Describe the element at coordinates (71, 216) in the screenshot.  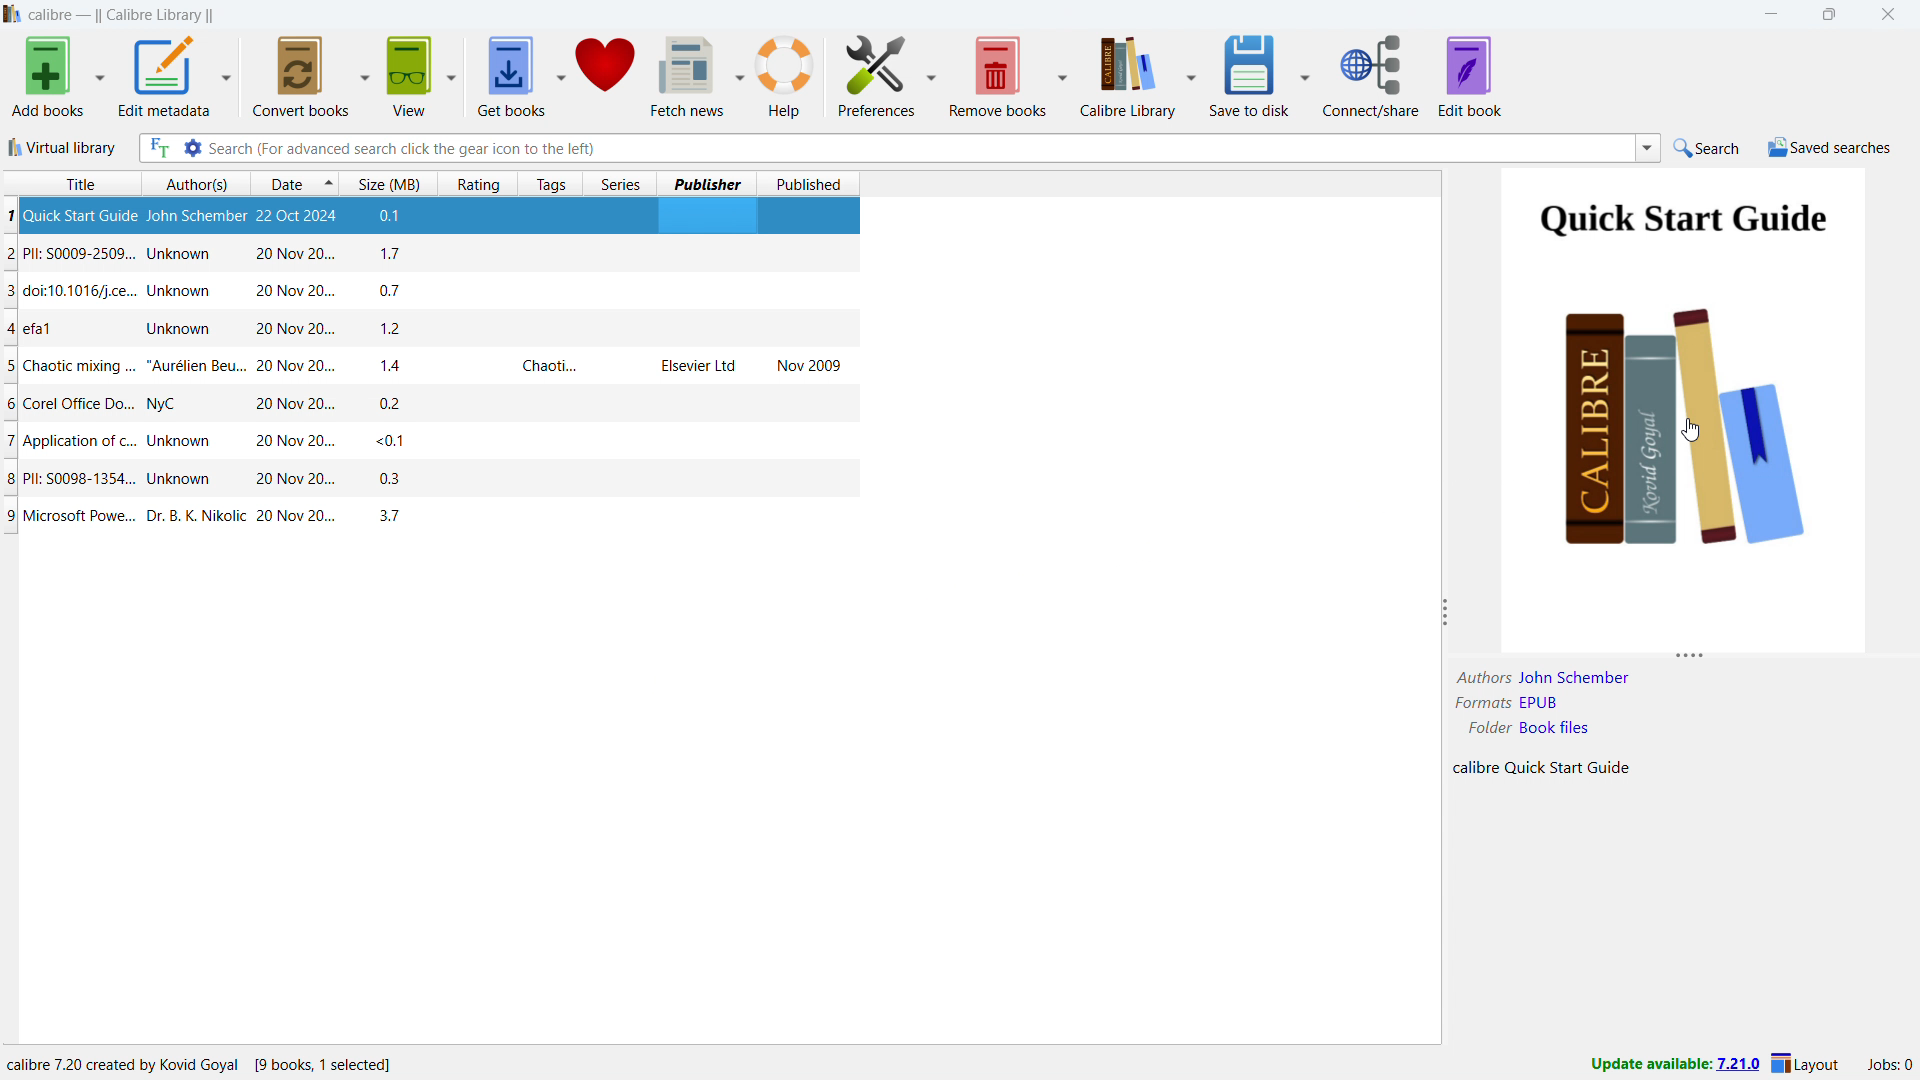
I see `Quick Start Guide` at that location.